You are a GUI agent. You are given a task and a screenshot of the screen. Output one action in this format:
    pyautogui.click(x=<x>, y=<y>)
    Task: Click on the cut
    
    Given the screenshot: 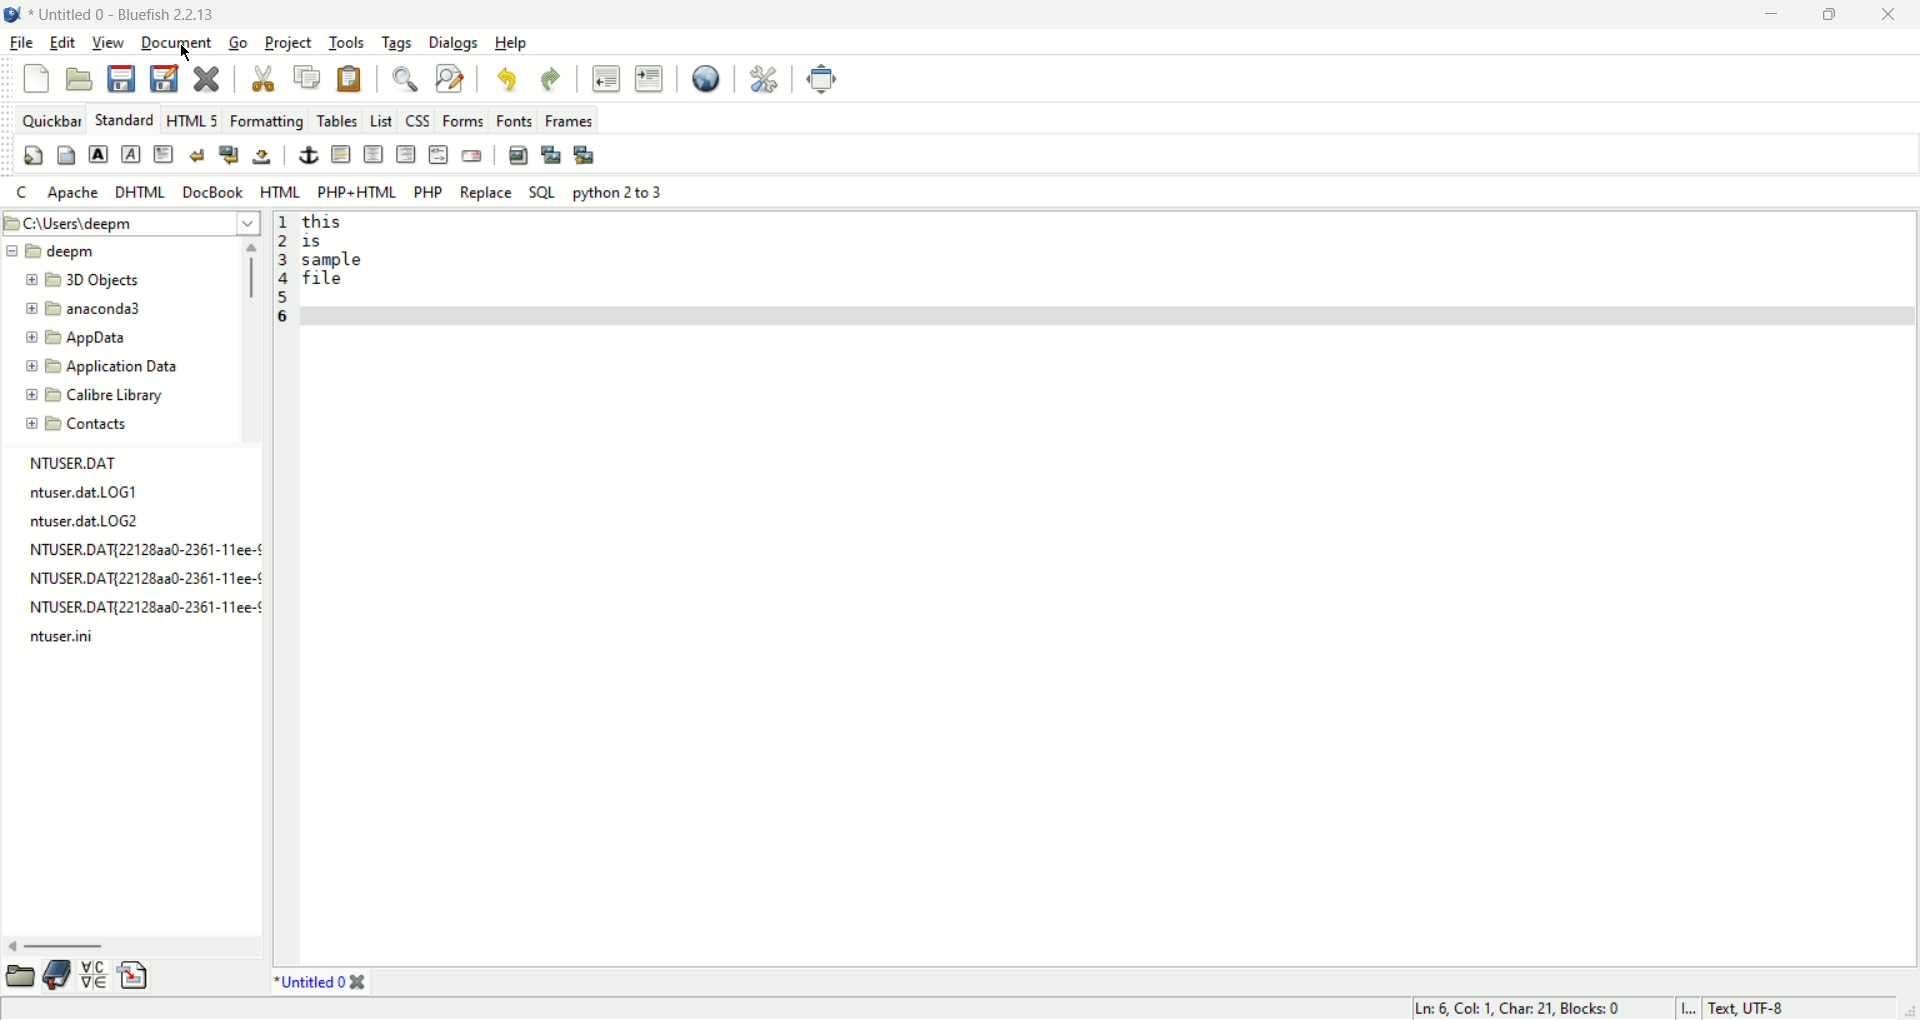 What is the action you would take?
    pyautogui.click(x=269, y=78)
    